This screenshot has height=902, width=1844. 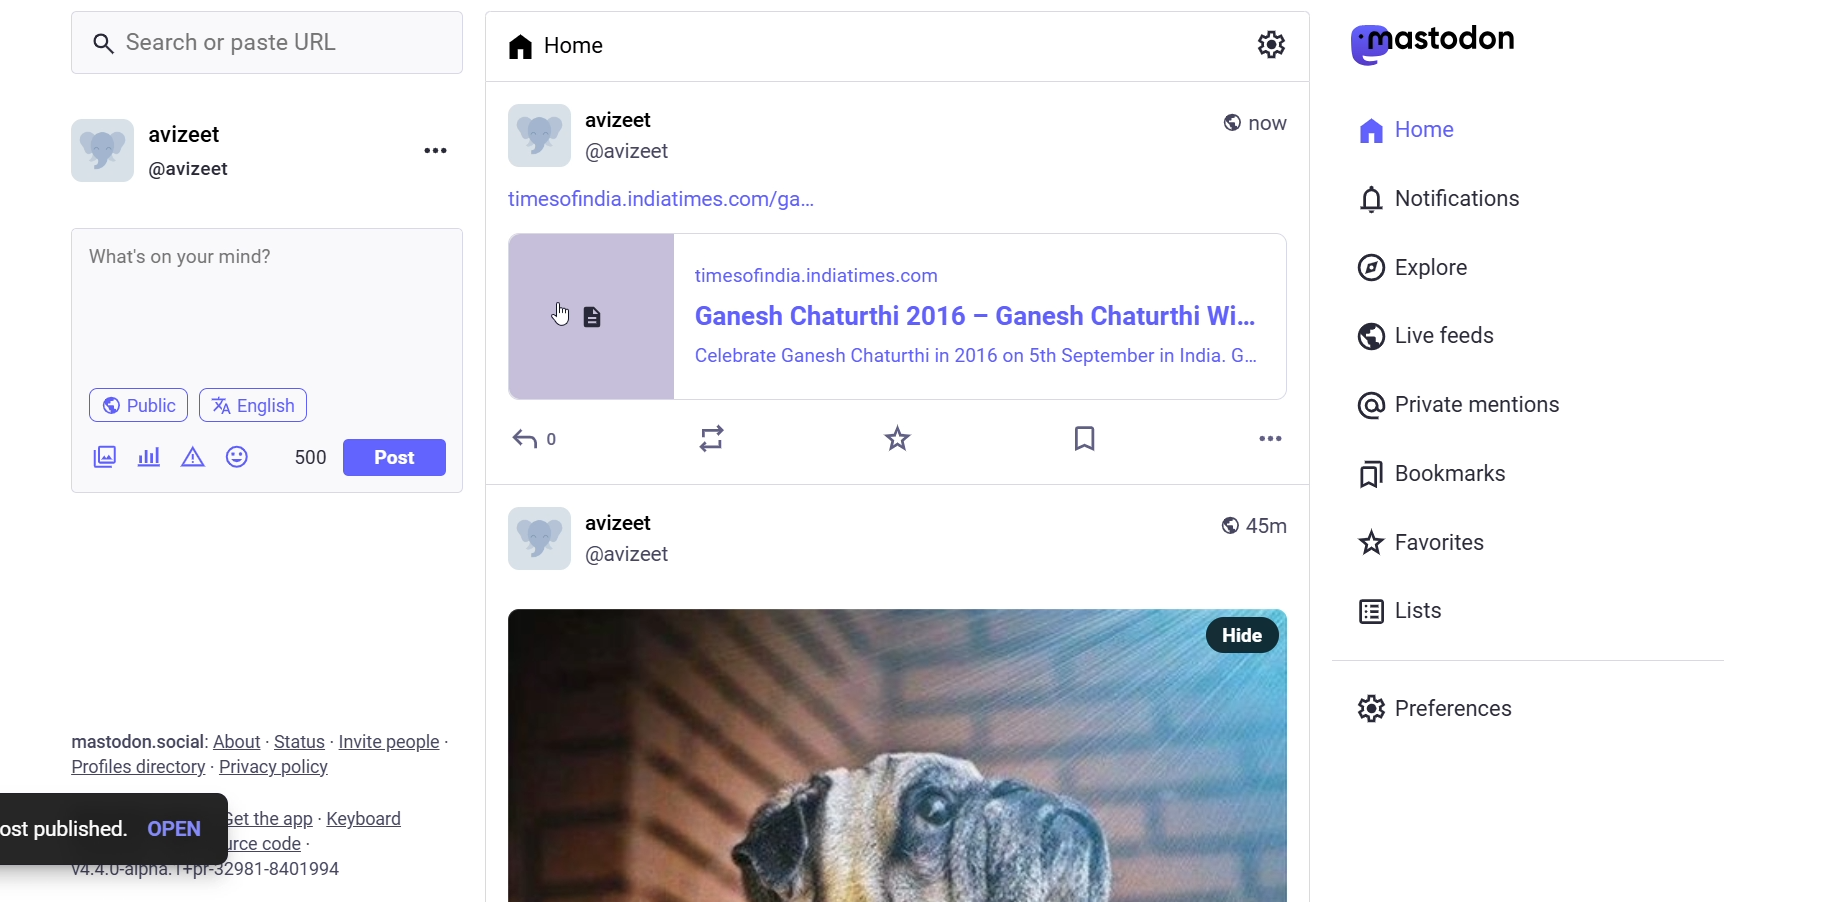 What do you see at coordinates (106, 454) in the screenshot?
I see `image/video` at bounding box center [106, 454].